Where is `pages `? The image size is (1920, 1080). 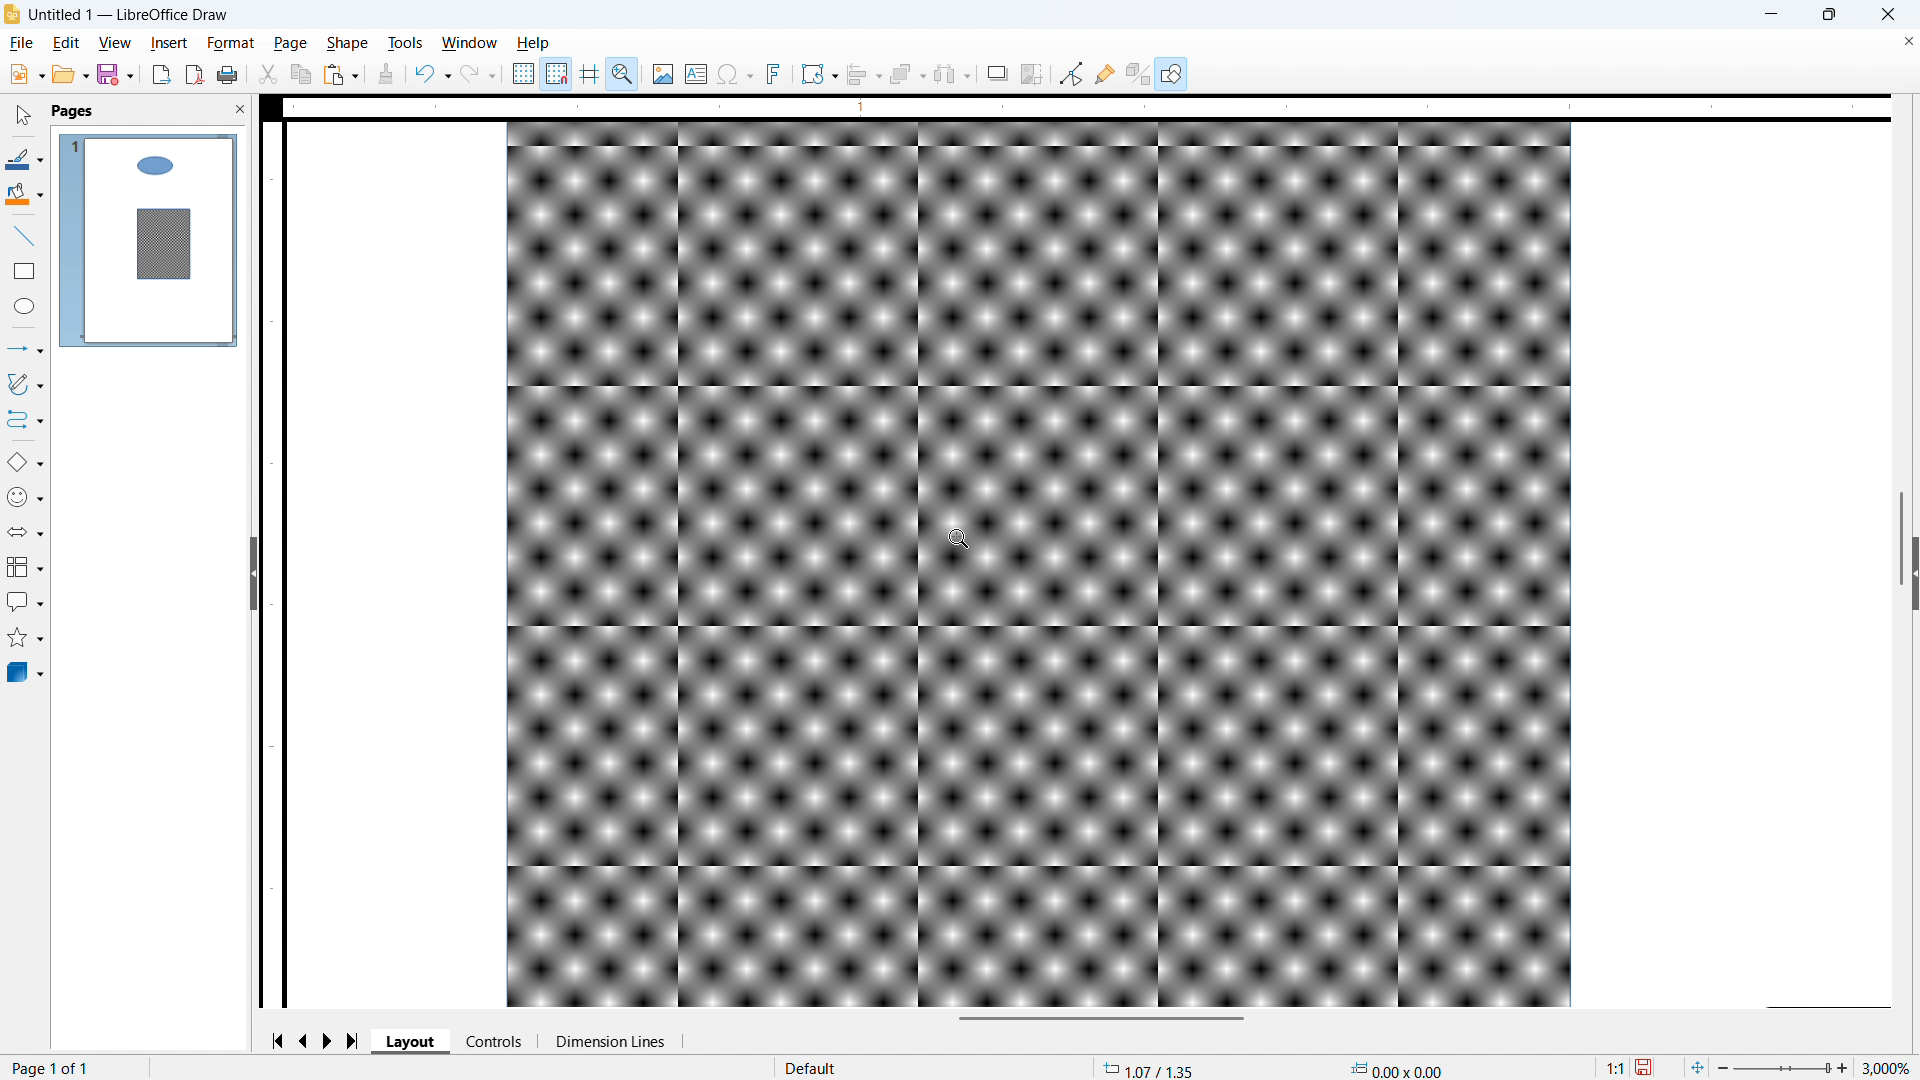
pages  is located at coordinates (74, 112).